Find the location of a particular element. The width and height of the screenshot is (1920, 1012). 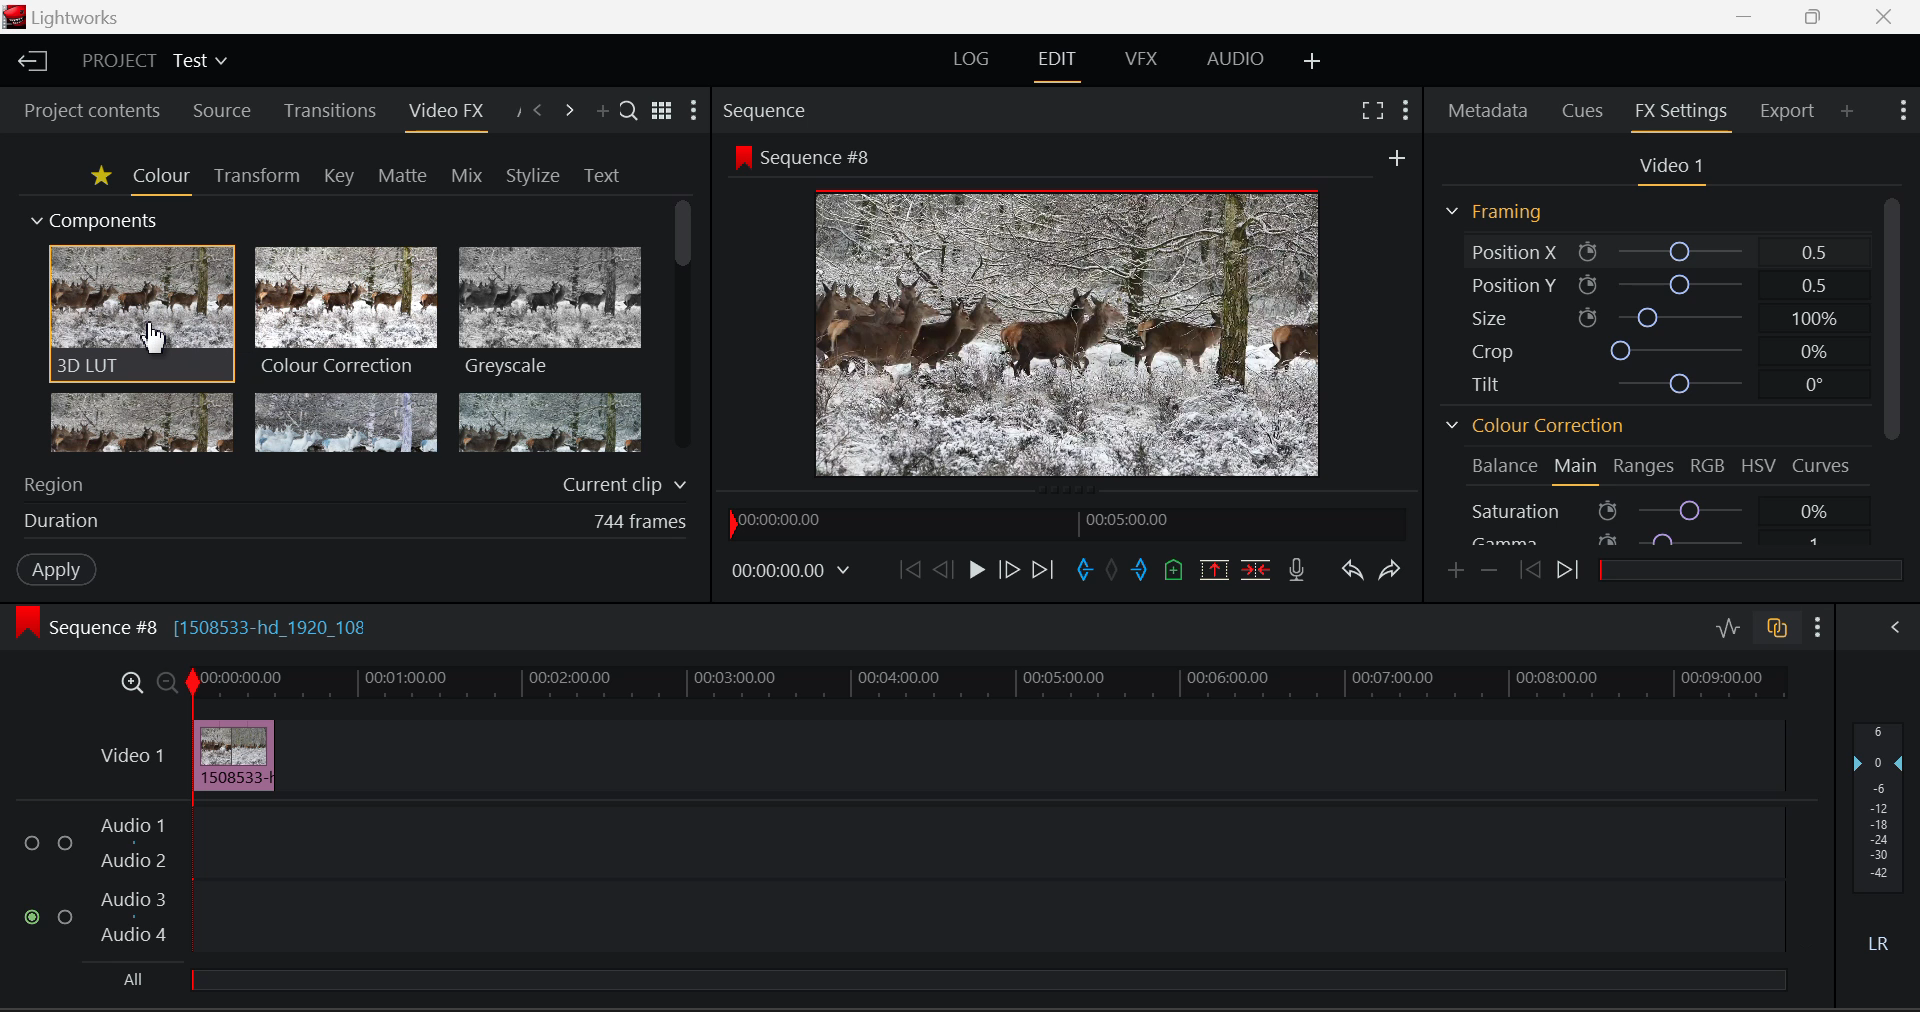

Position Y is located at coordinates (1661, 282).